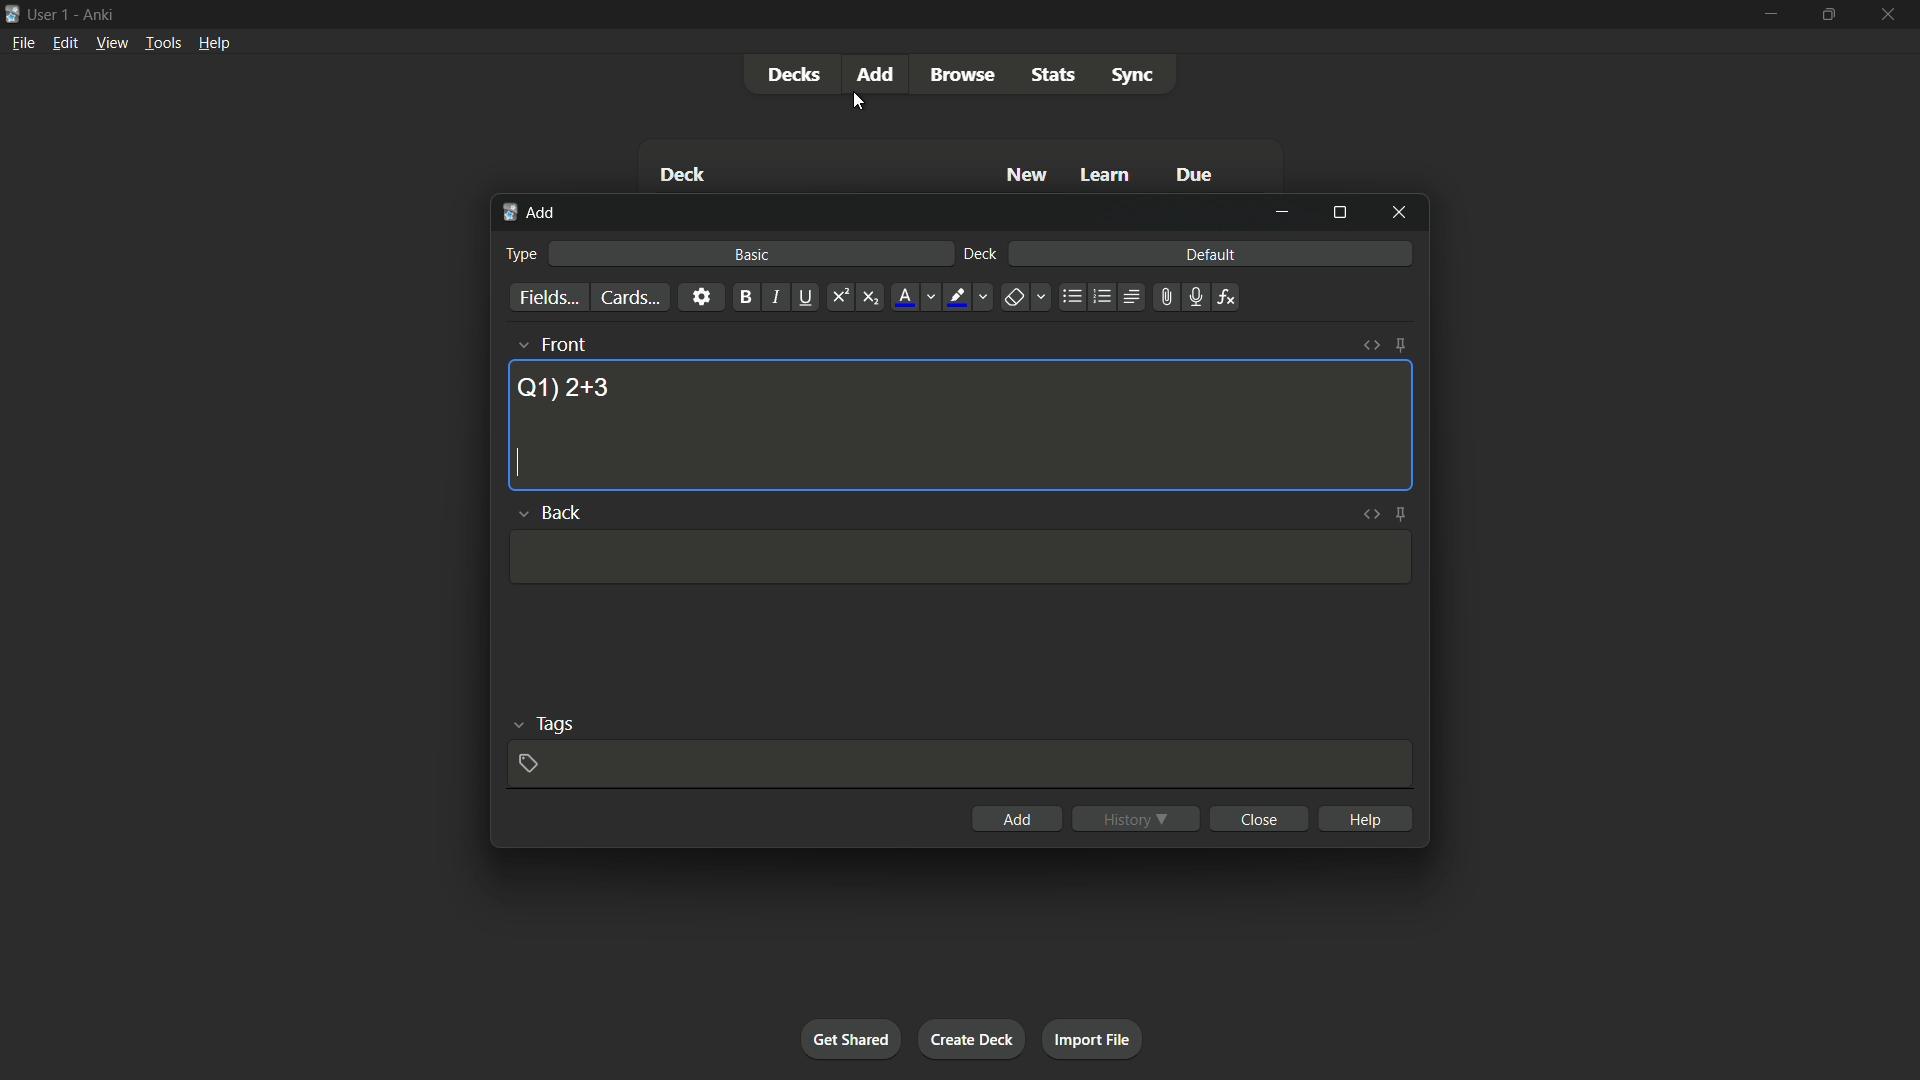 The width and height of the screenshot is (1920, 1080). What do you see at coordinates (793, 75) in the screenshot?
I see `decks` at bounding box center [793, 75].